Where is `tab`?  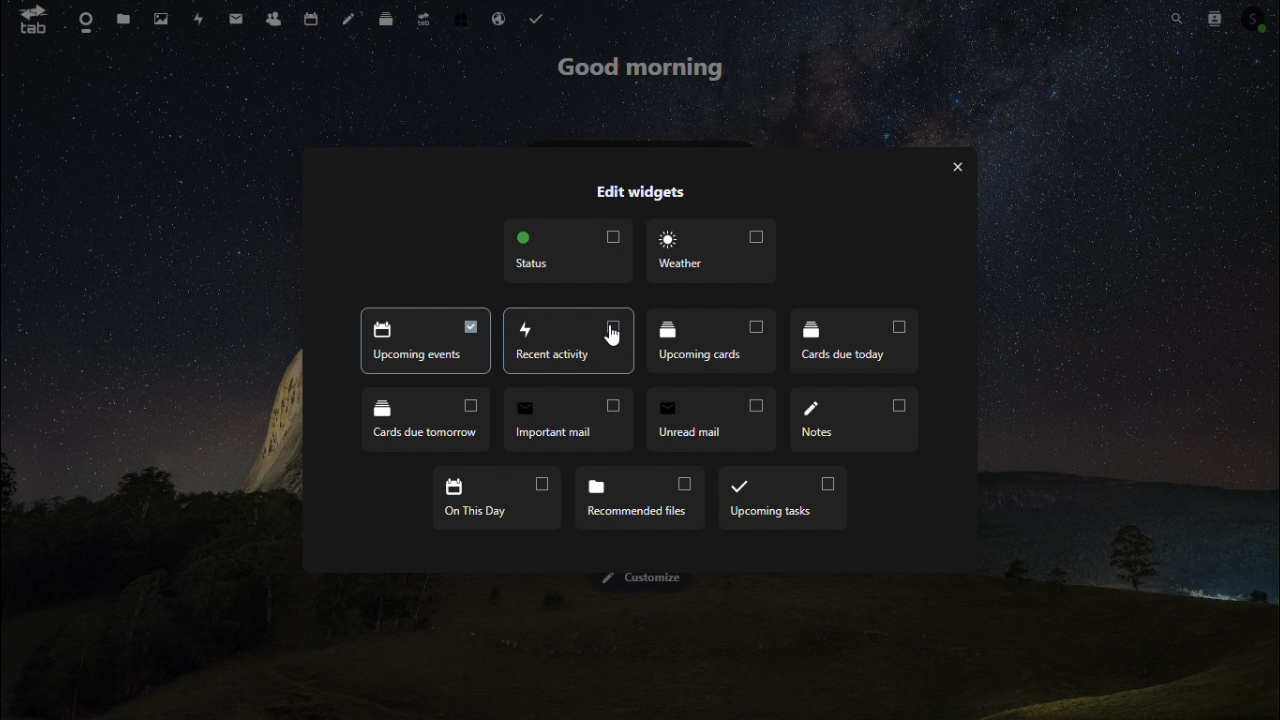 tab is located at coordinates (27, 19).